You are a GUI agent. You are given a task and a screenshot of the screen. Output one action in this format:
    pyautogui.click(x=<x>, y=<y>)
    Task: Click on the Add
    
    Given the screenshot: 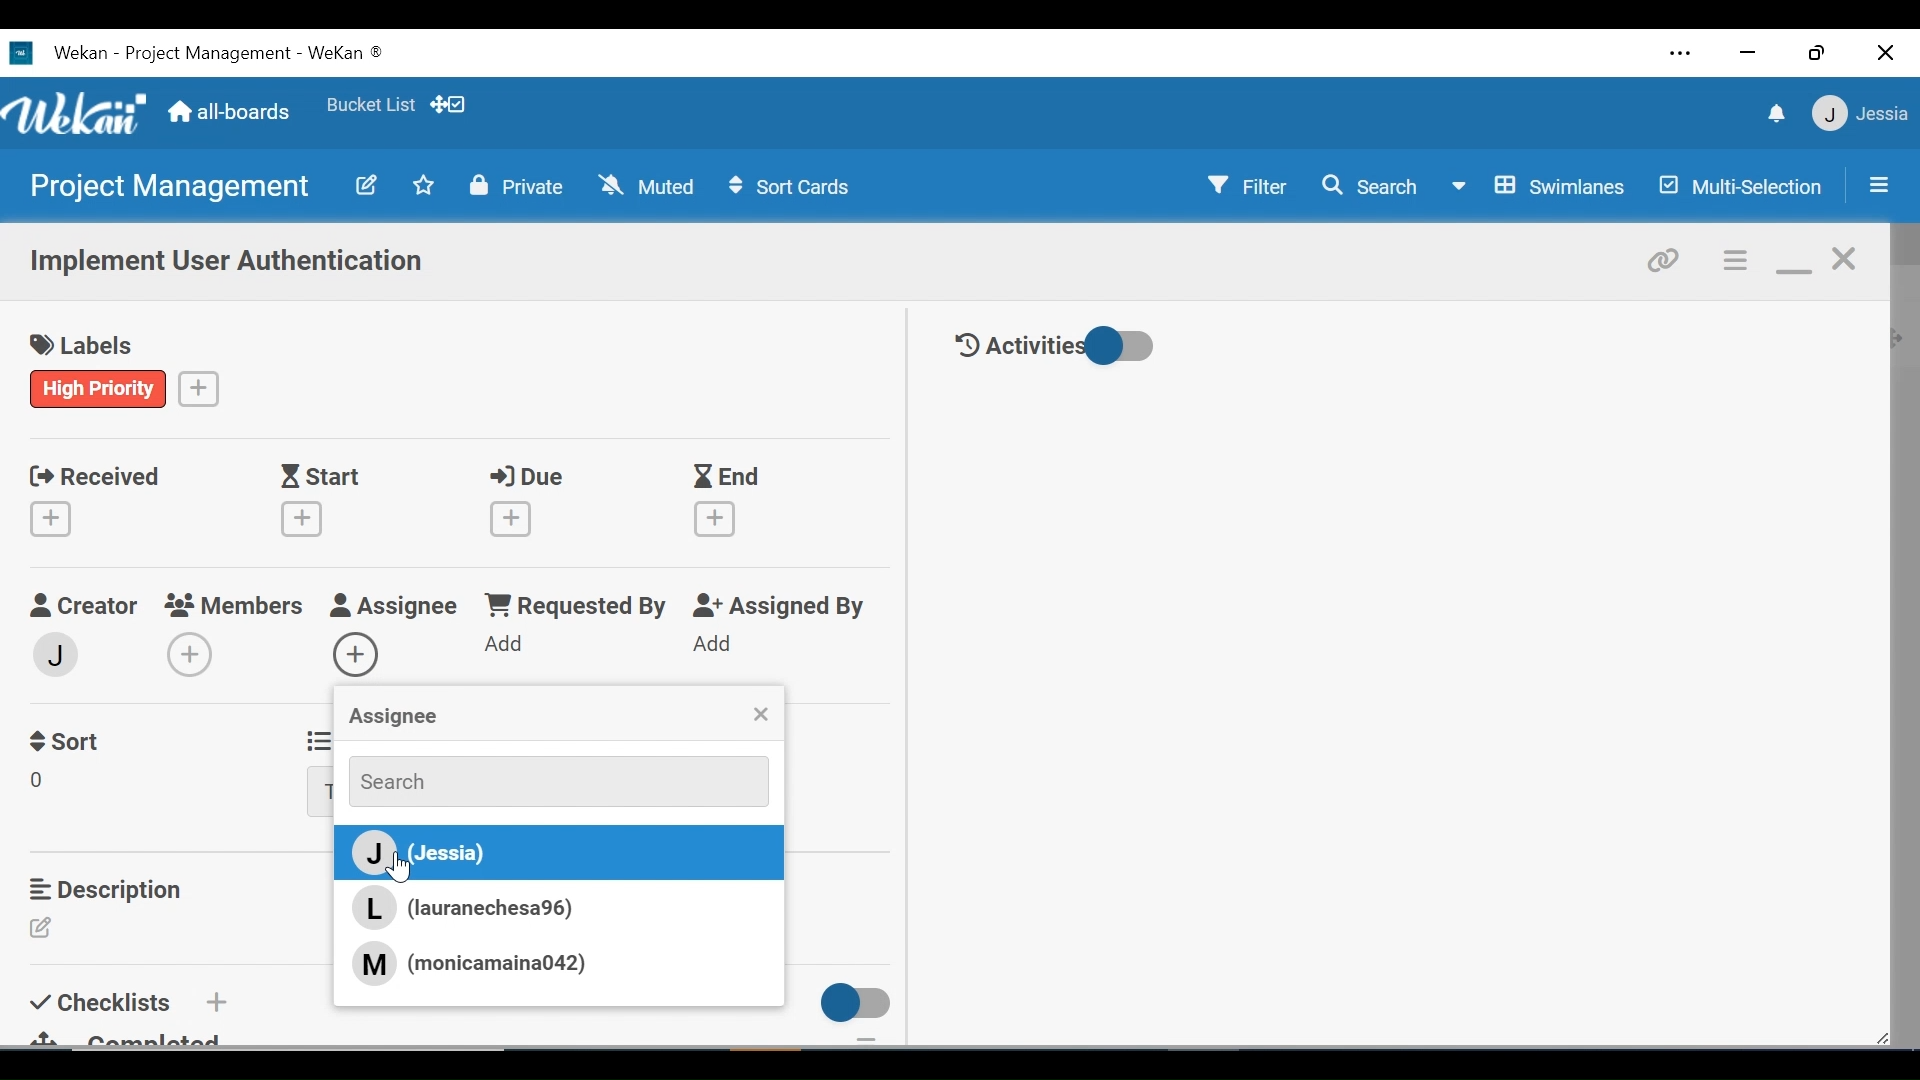 What is the action you would take?
    pyautogui.click(x=506, y=645)
    